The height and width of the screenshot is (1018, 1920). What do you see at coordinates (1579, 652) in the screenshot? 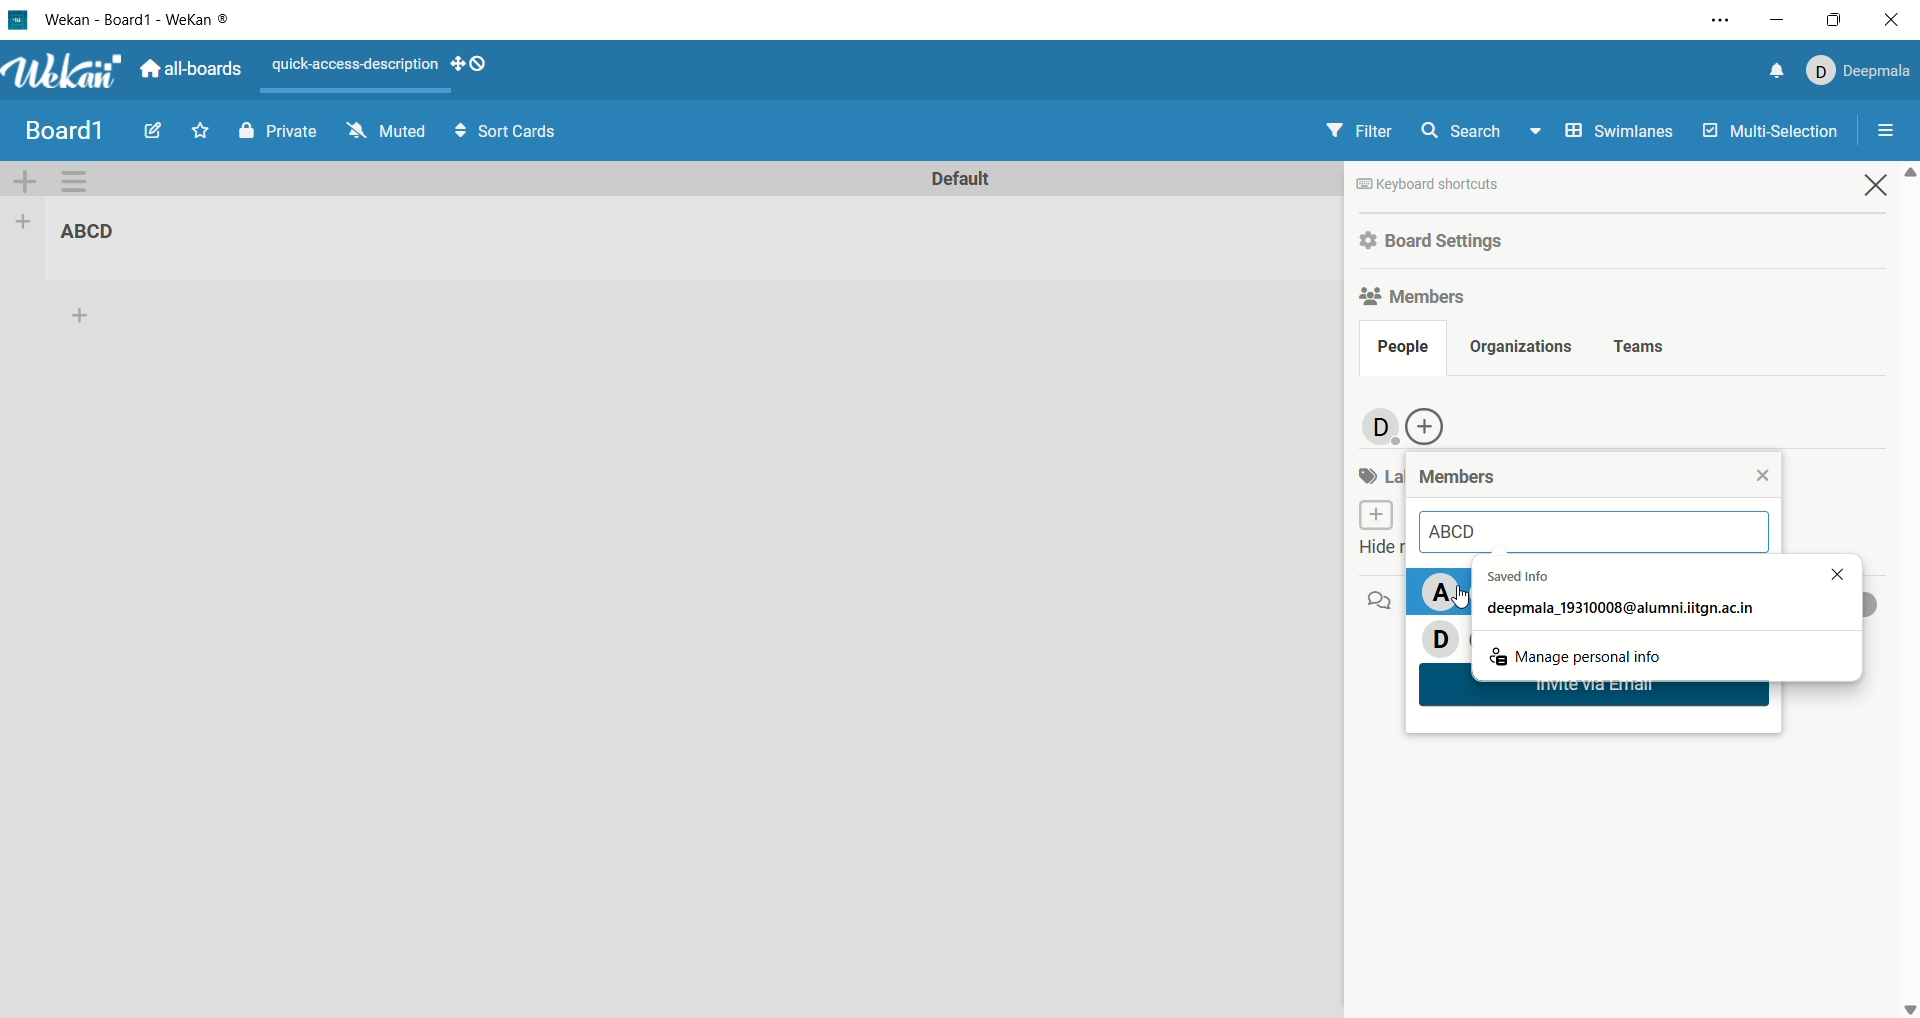
I see `manage personal info` at bounding box center [1579, 652].